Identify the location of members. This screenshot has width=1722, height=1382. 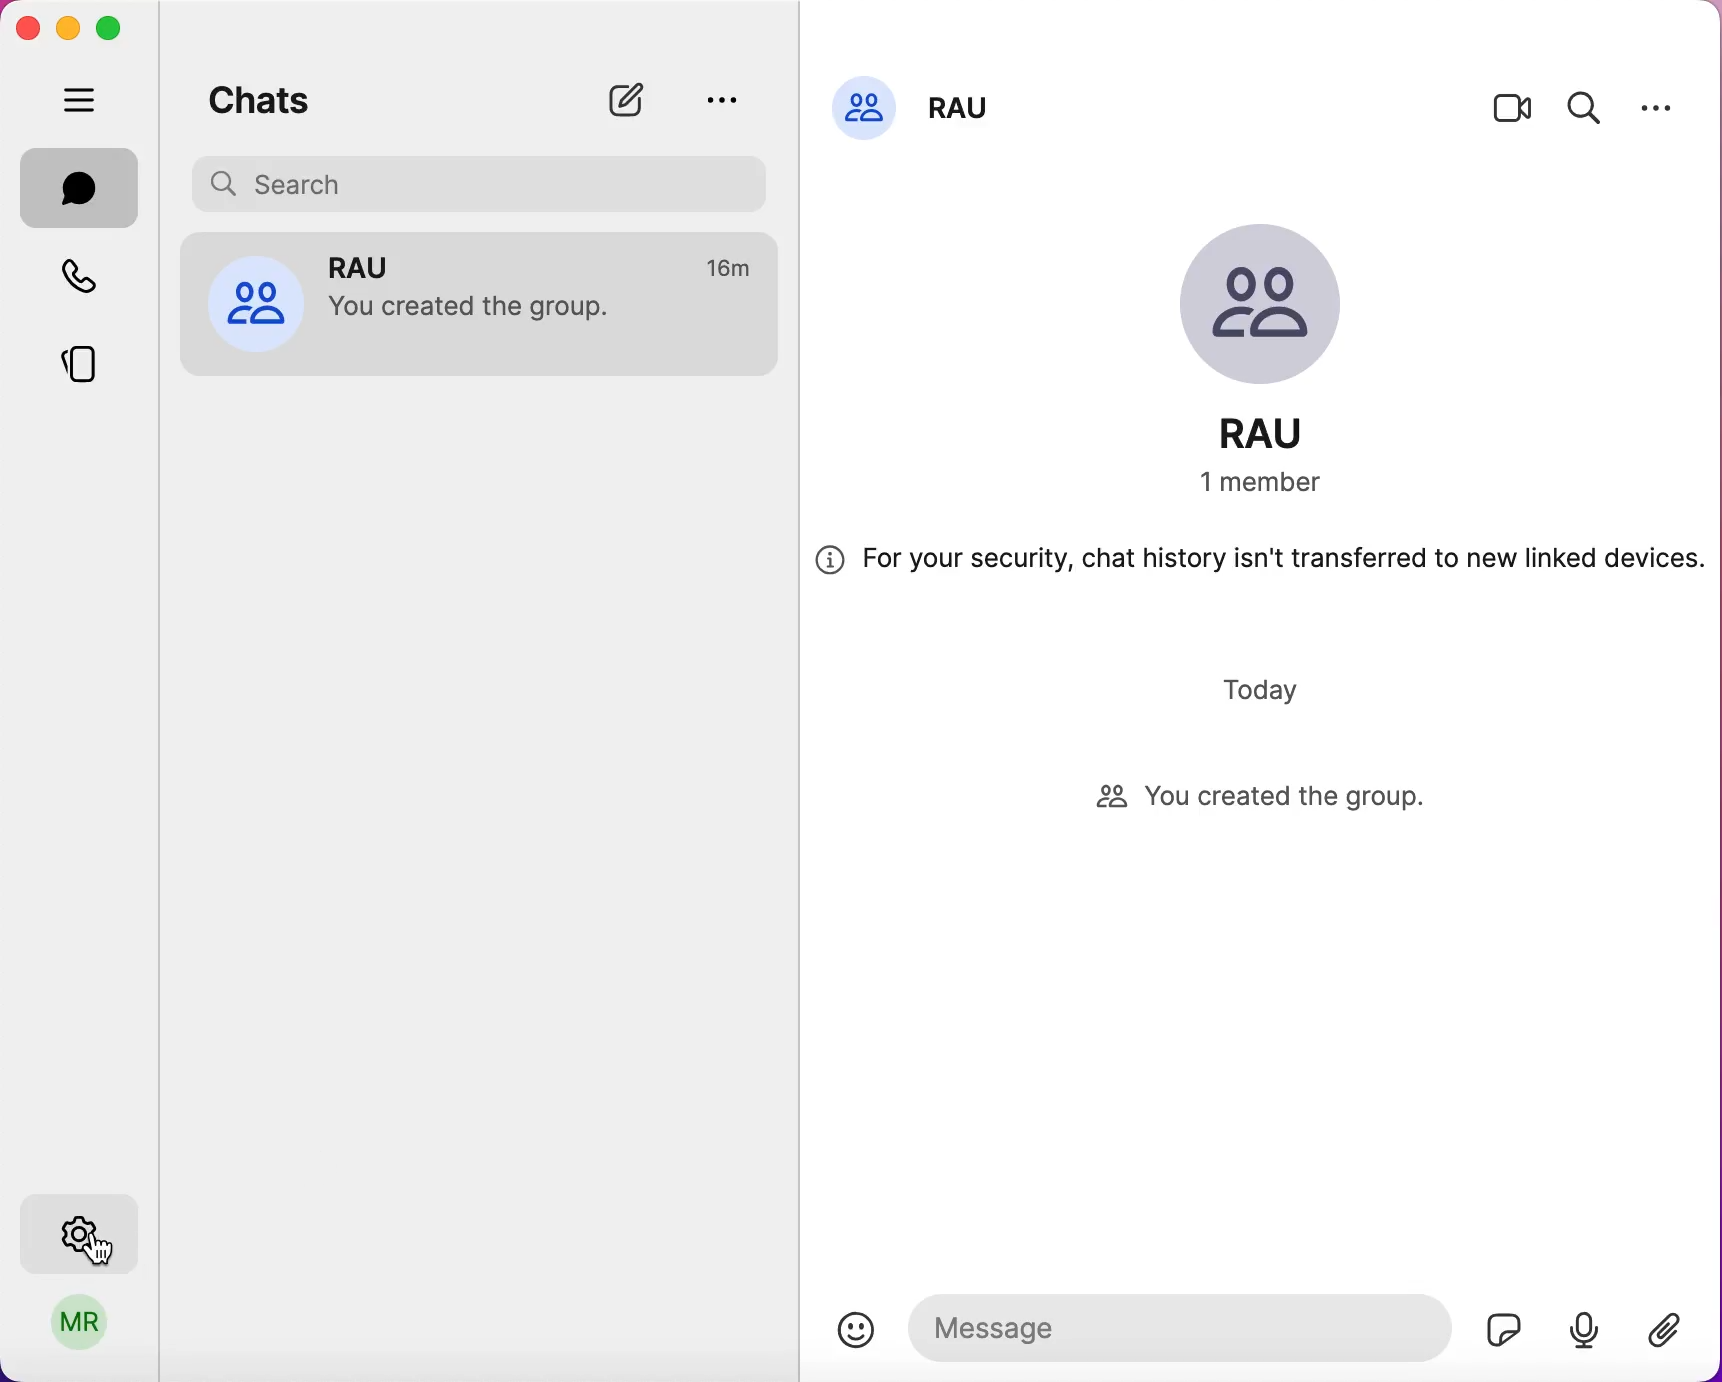
(1284, 484).